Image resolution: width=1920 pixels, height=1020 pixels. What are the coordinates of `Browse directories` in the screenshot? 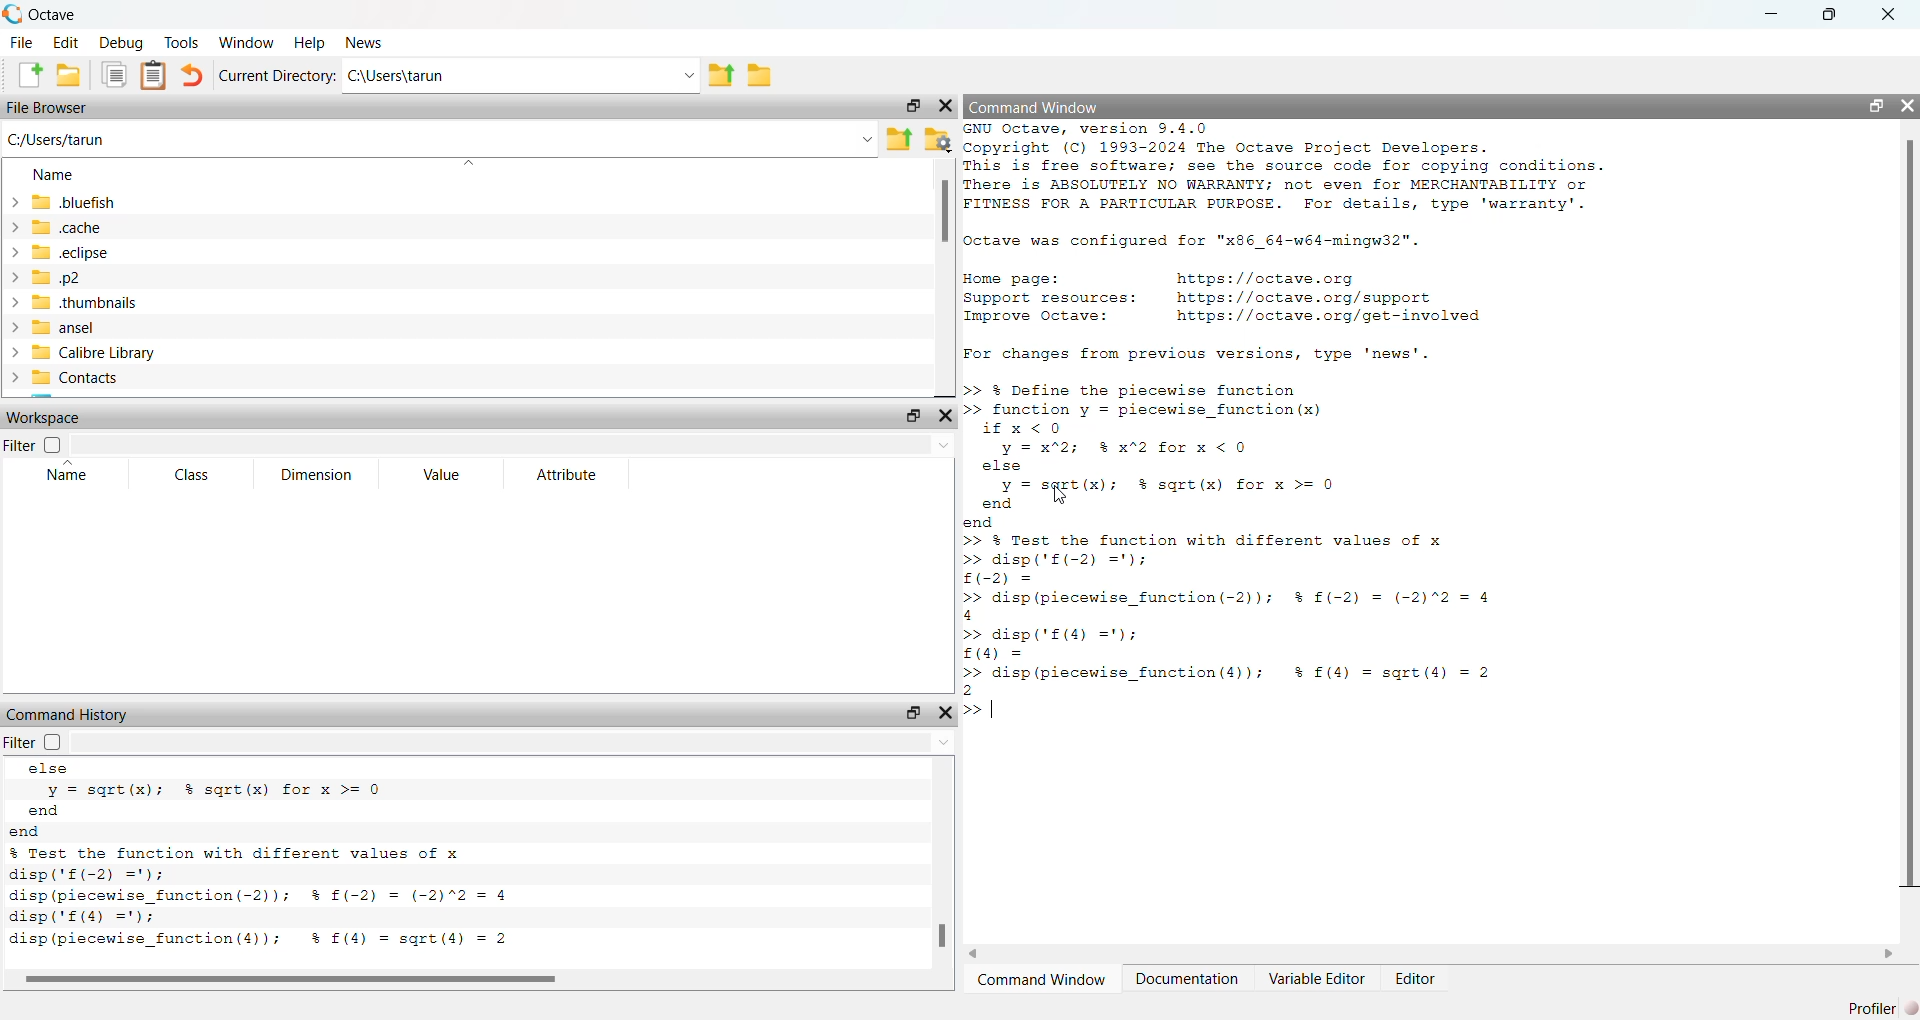 It's located at (760, 75).